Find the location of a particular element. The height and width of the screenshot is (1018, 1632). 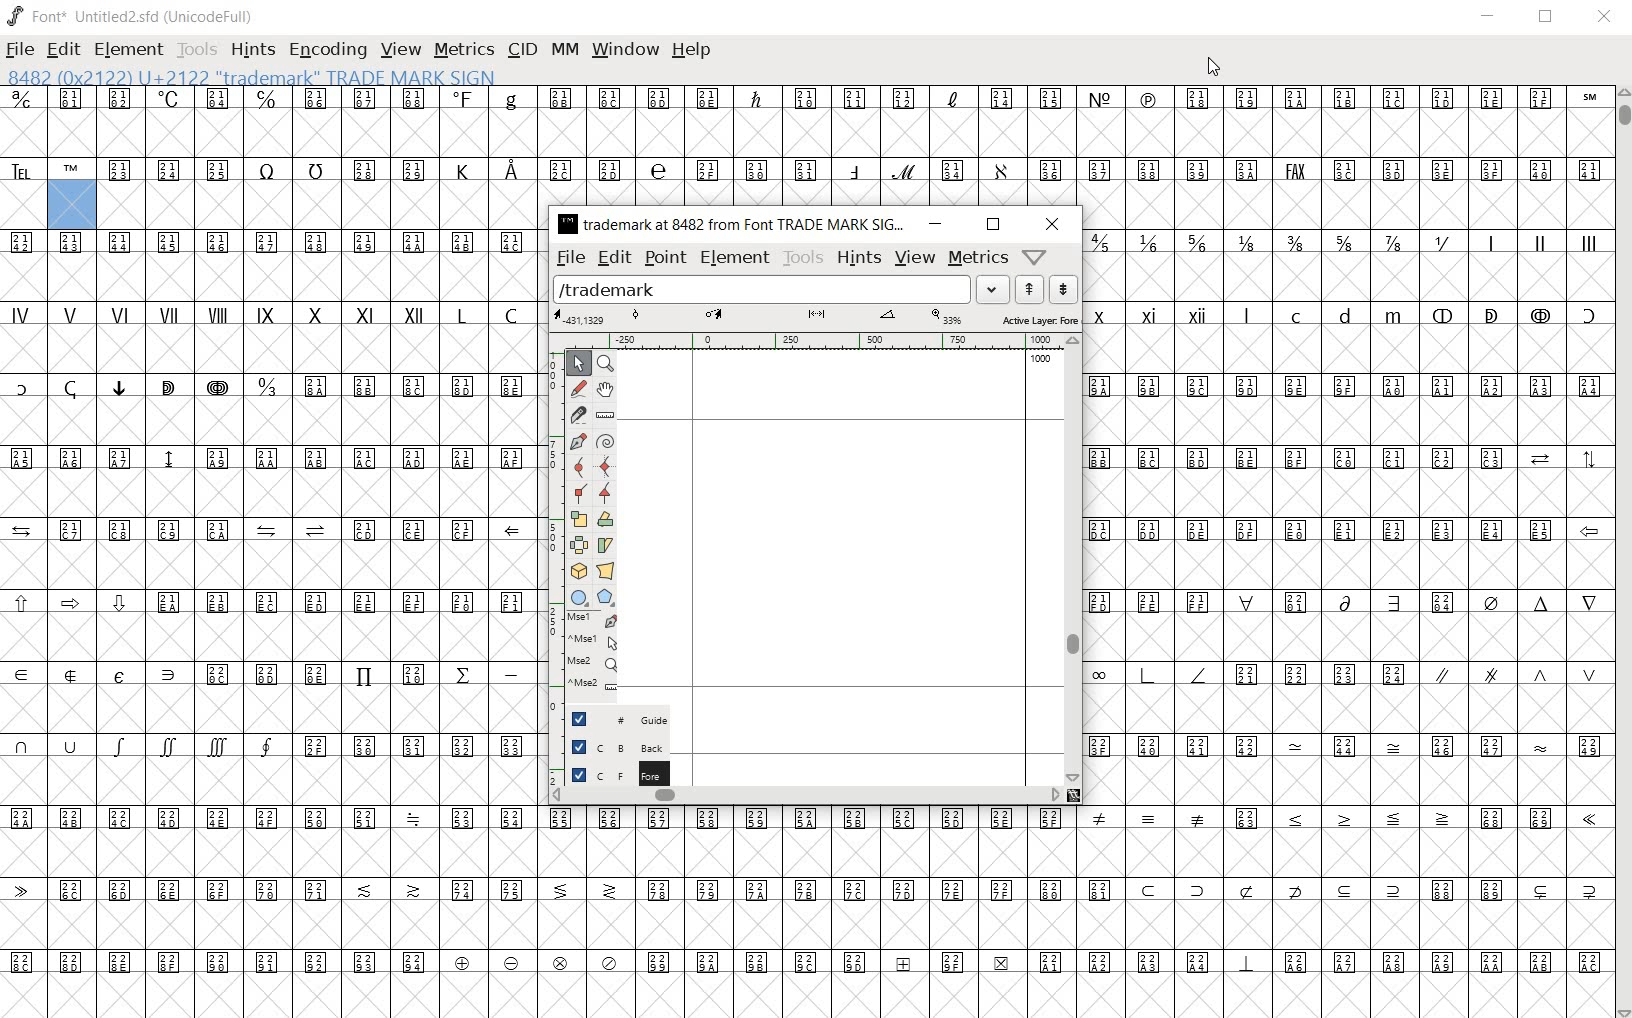

rectangle or ellipse is located at coordinates (576, 596).